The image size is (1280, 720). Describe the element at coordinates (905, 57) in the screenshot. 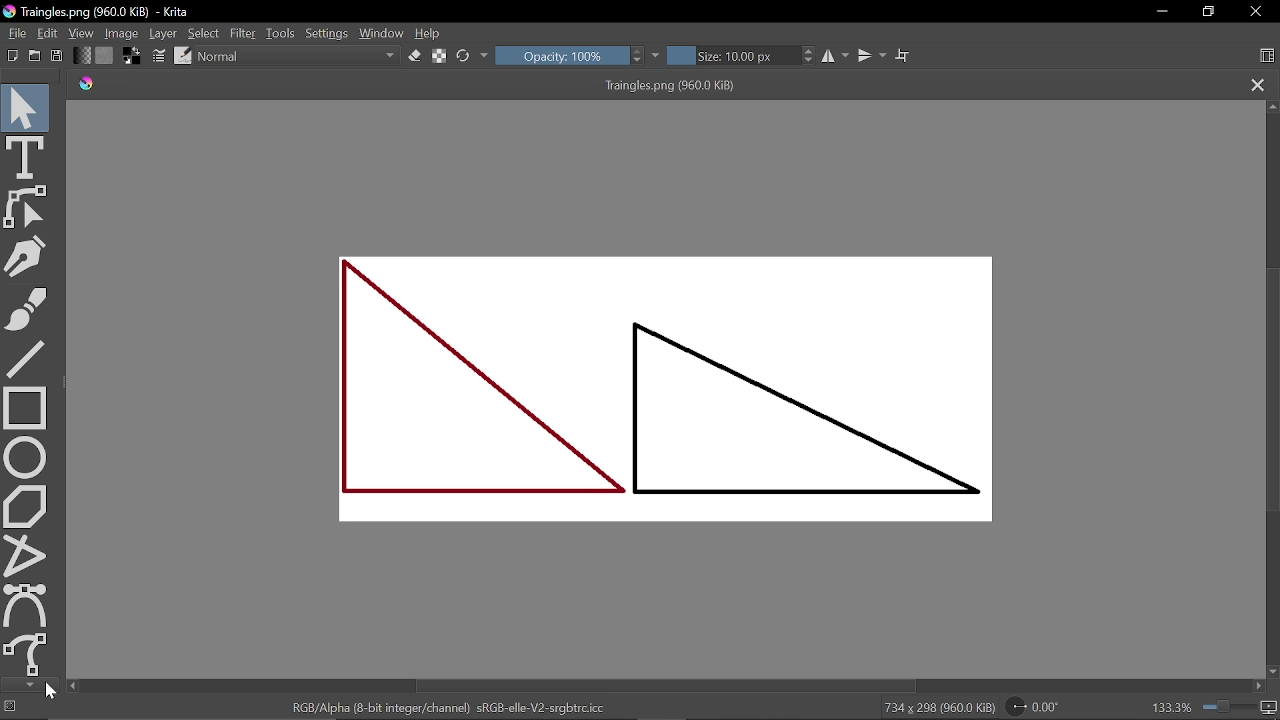

I see `Wrap around text mode` at that location.